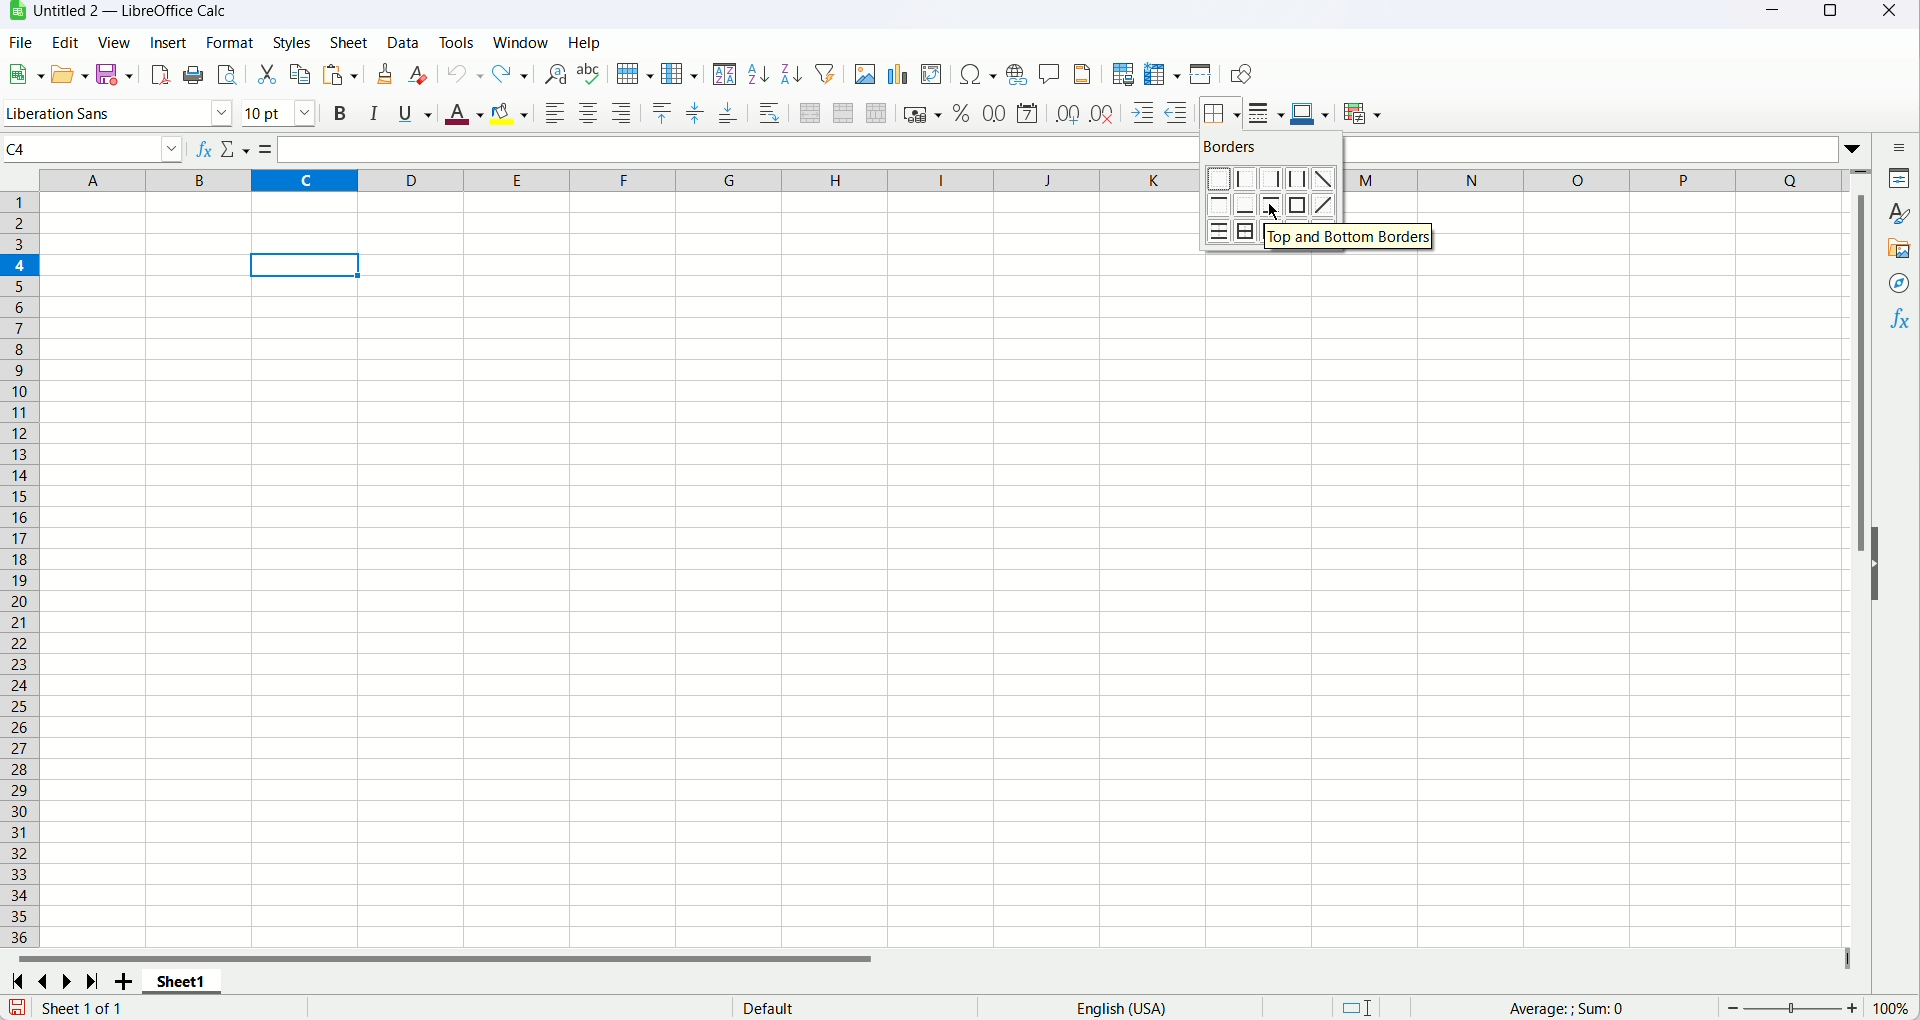 The width and height of the screenshot is (1920, 1020). Describe the element at coordinates (197, 75) in the screenshot. I see `Print` at that location.